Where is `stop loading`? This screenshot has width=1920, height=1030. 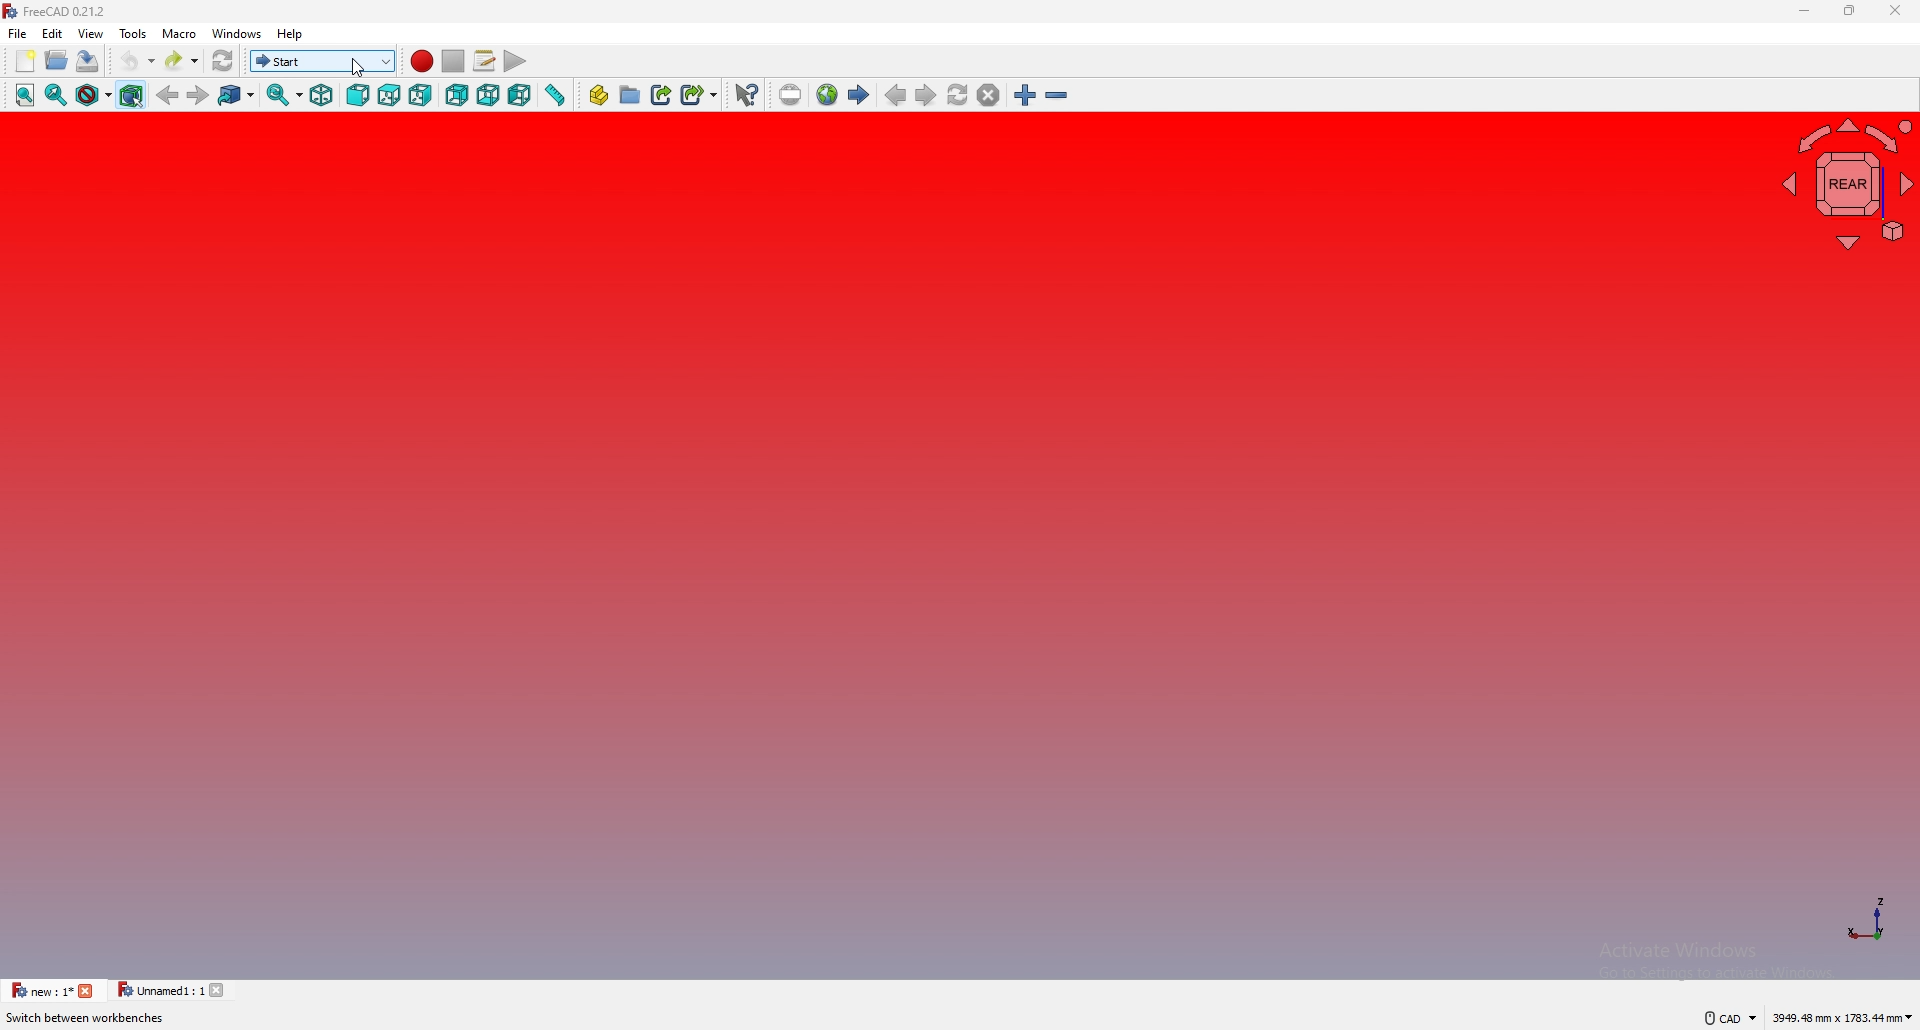 stop loading is located at coordinates (989, 94).